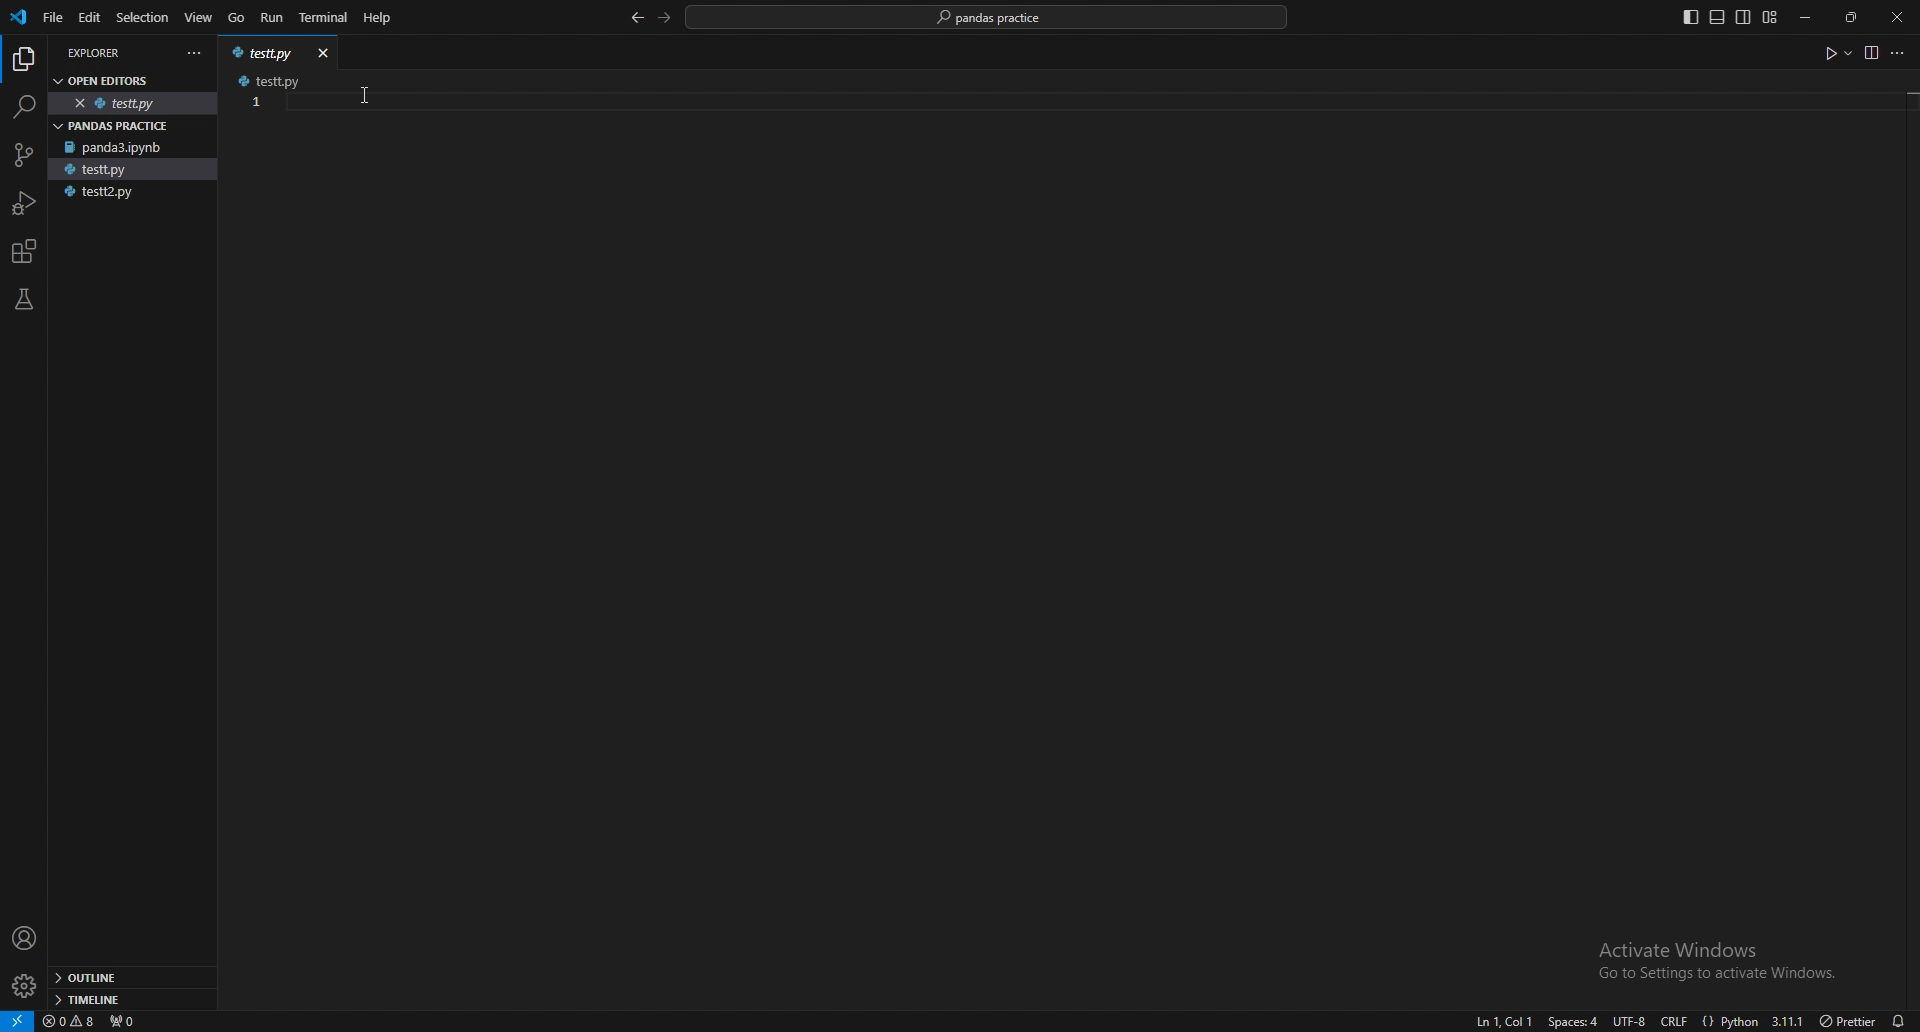 The width and height of the screenshot is (1920, 1032). I want to click on more actions, so click(195, 53).